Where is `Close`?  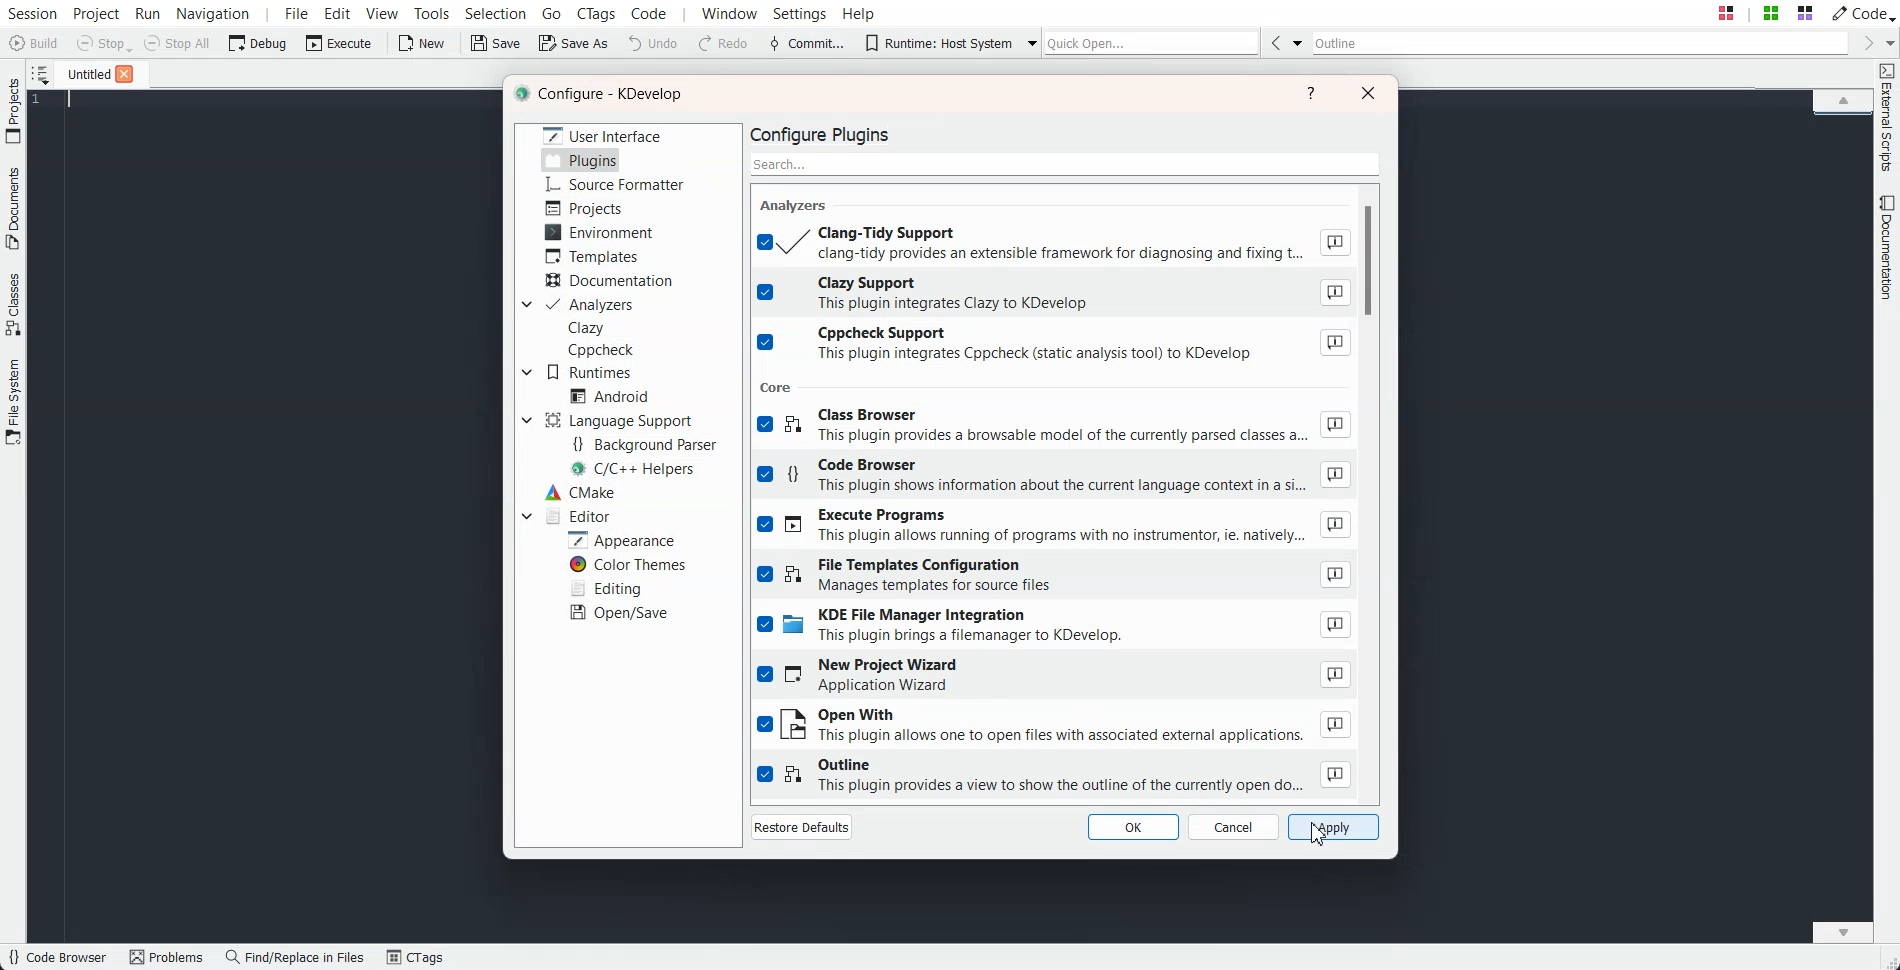
Close is located at coordinates (124, 74).